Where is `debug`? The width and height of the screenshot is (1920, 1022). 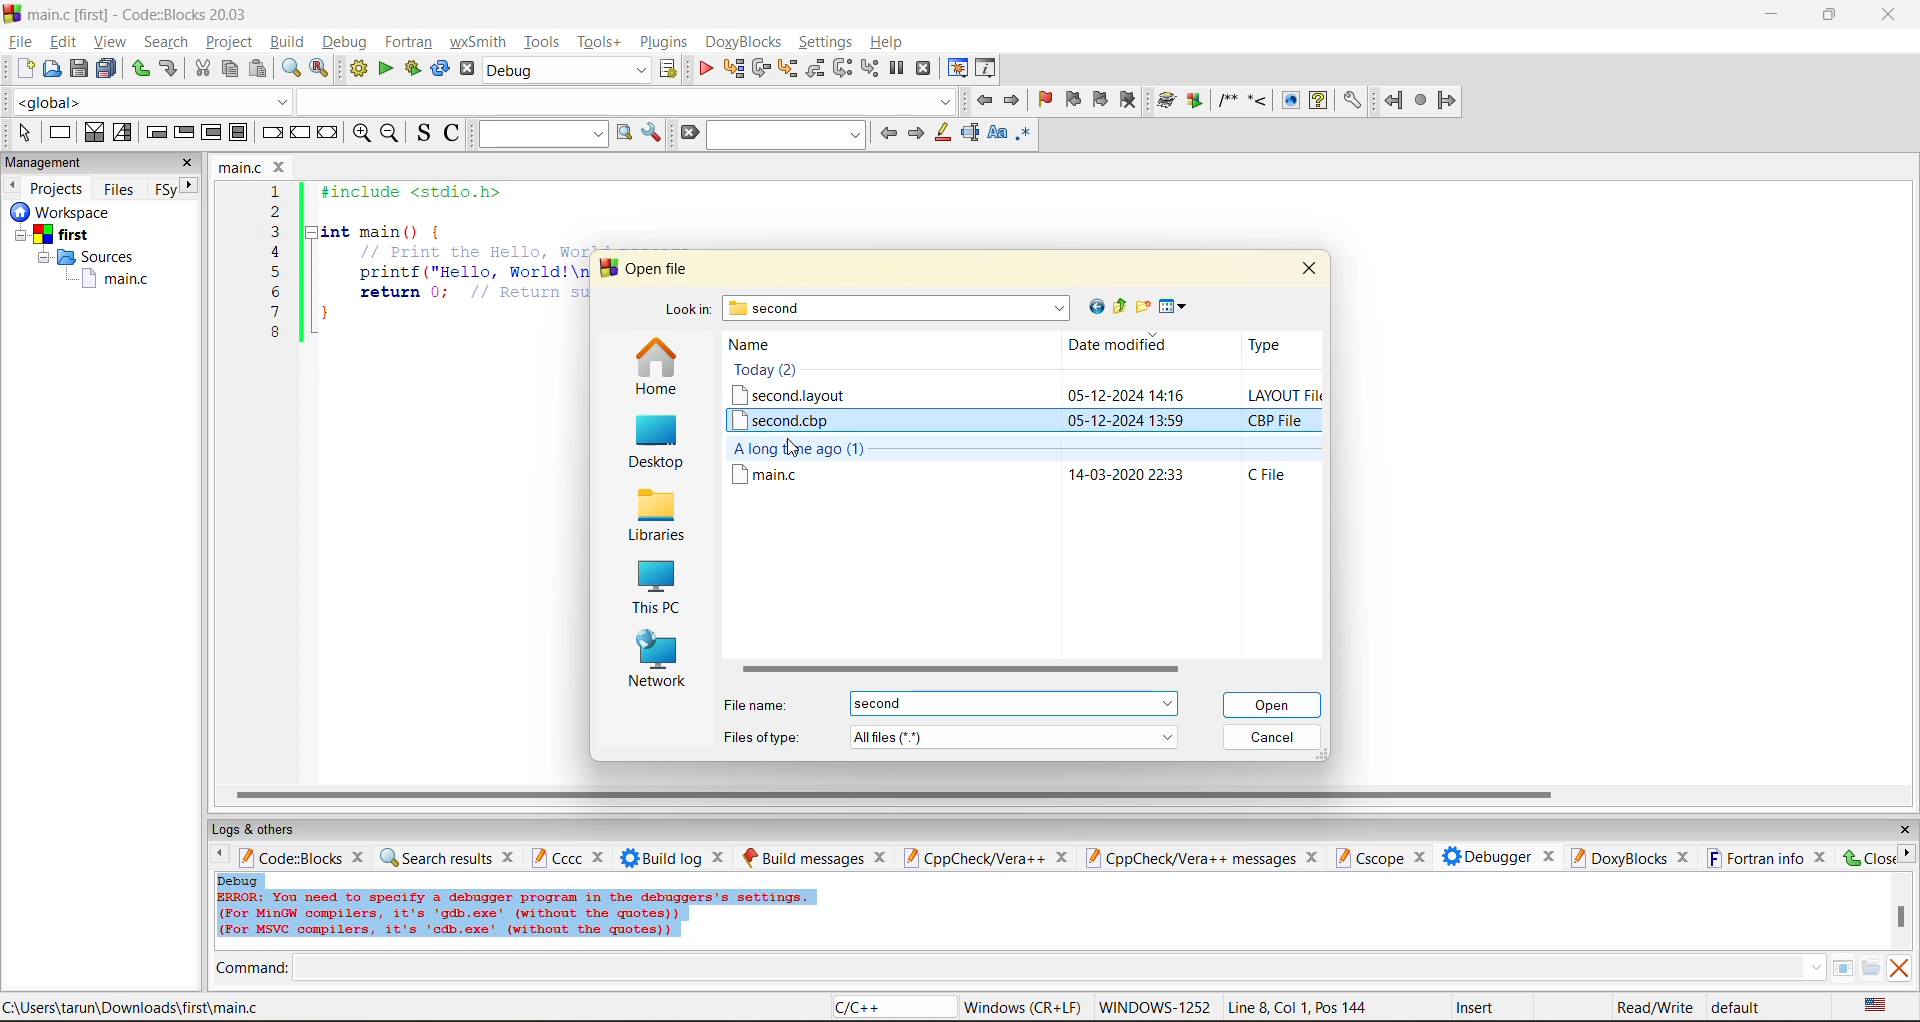 debug is located at coordinates (342, 42).